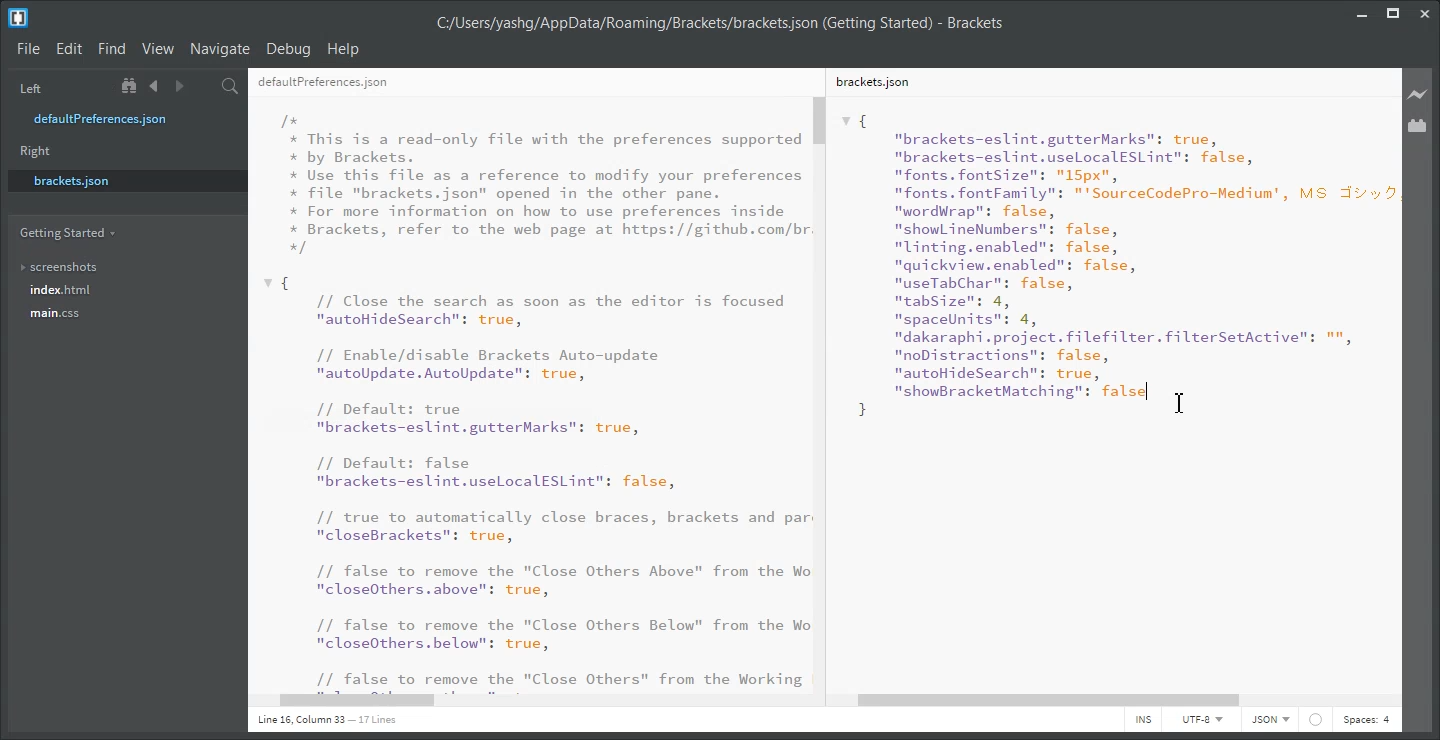 This screenshot has height=740, width=1440. Describe the element at coordinates (1201, 719) in the screenshot. I see `UTF-8` at that location.